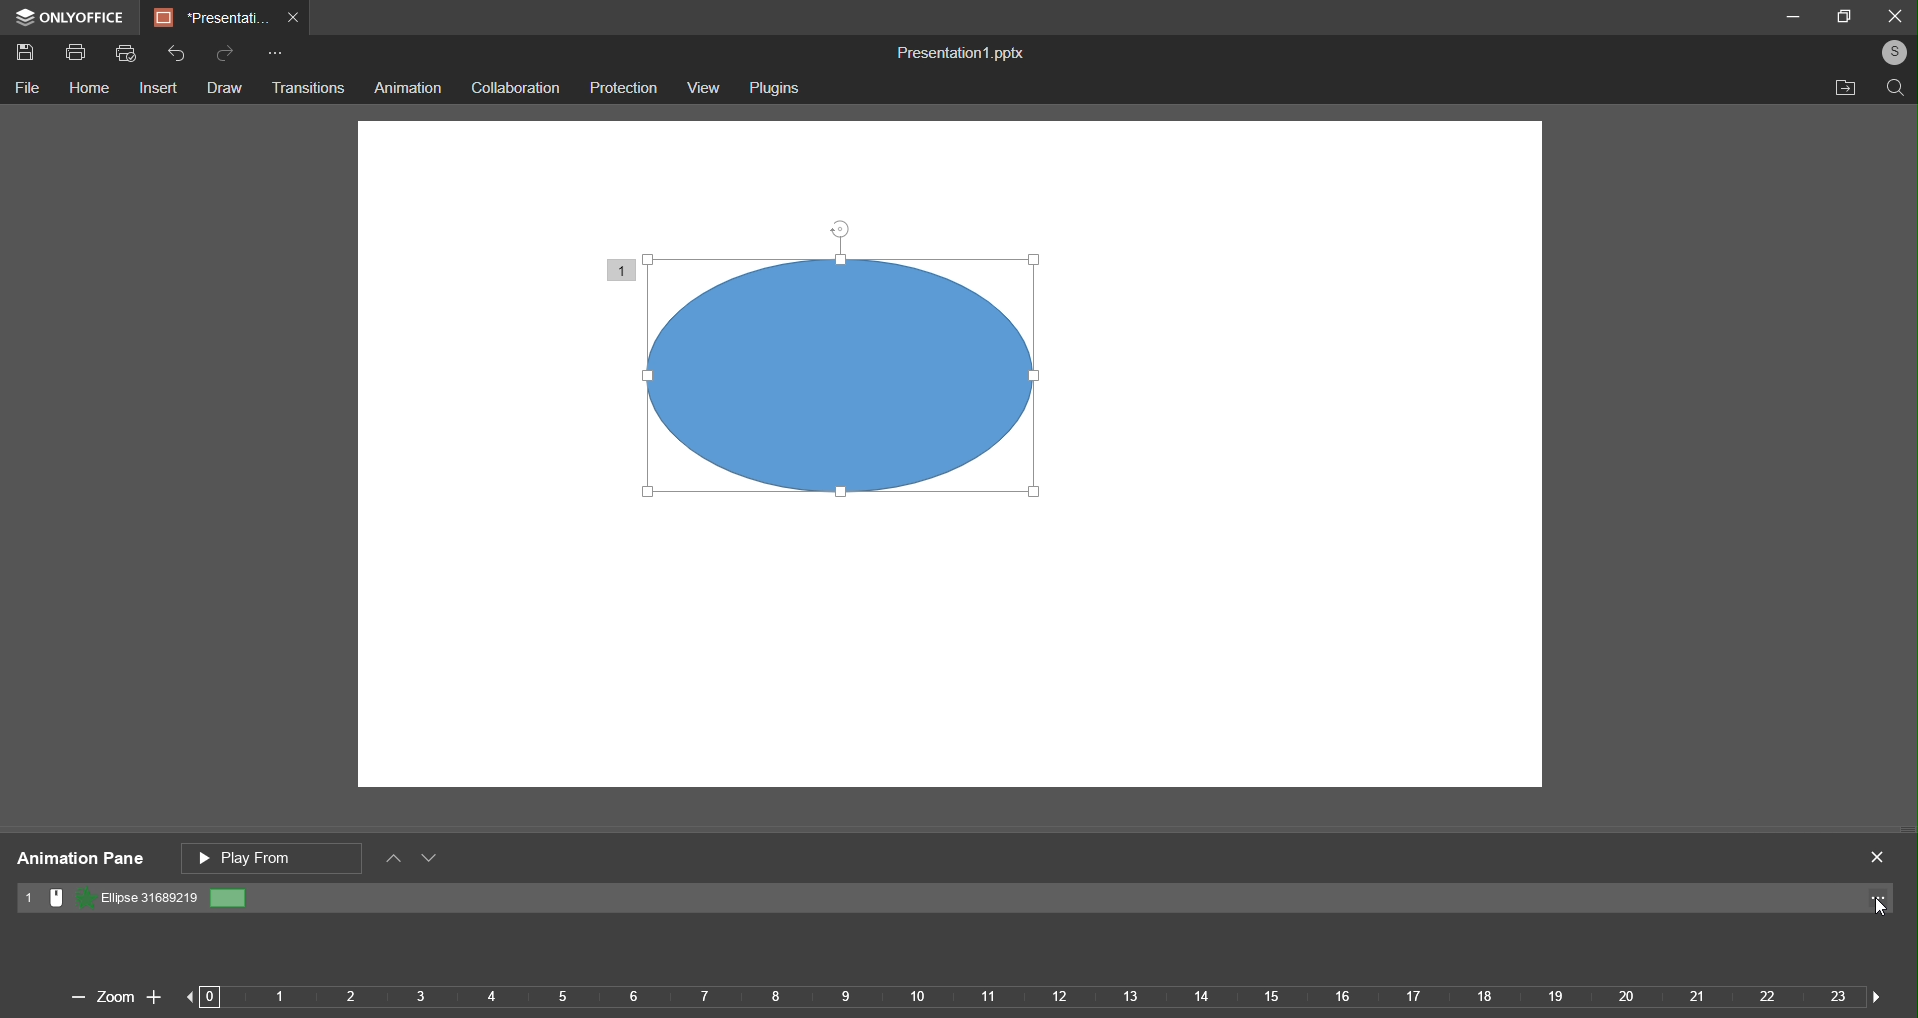  Describe the element at coordinates (1039, 1001) in the screenshot. I see `Timeline` at that location.